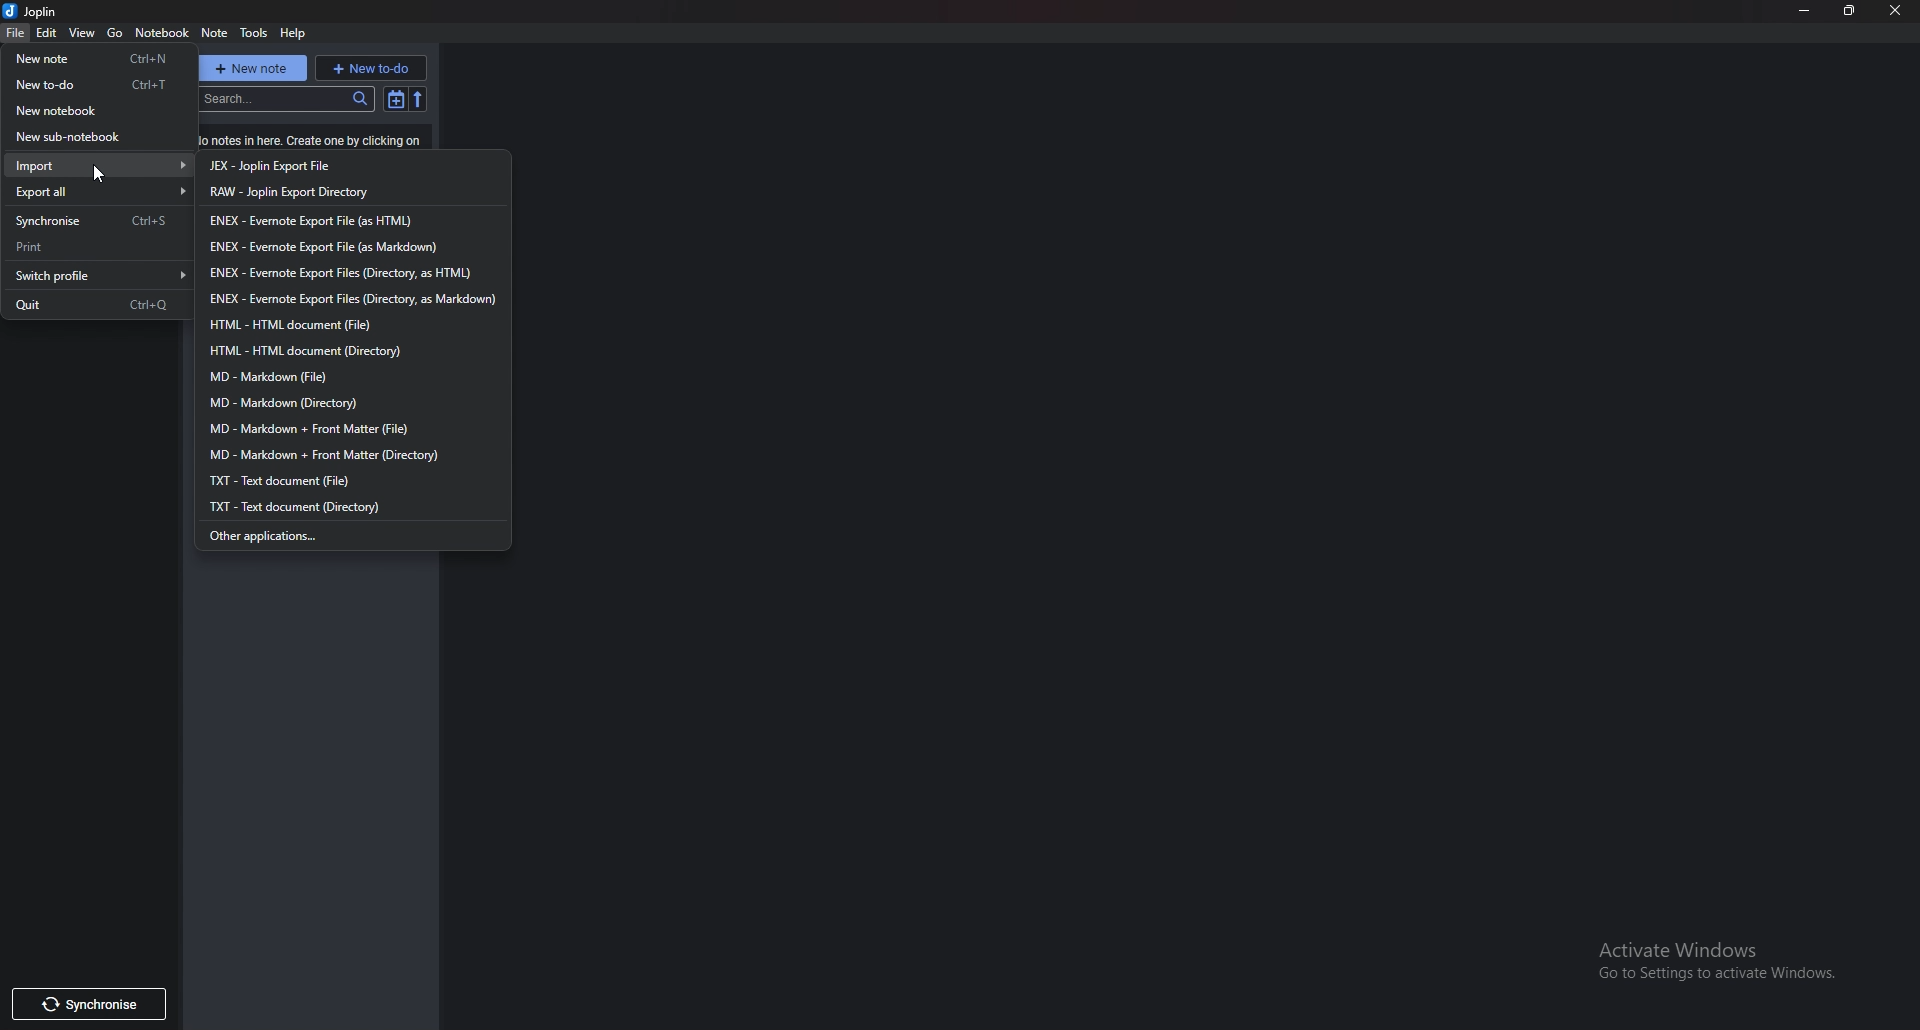 This screenshot has width=1920, height=1030. Describe the element at coordinates (287, 101) in the screenshot. I see `search` at that location.